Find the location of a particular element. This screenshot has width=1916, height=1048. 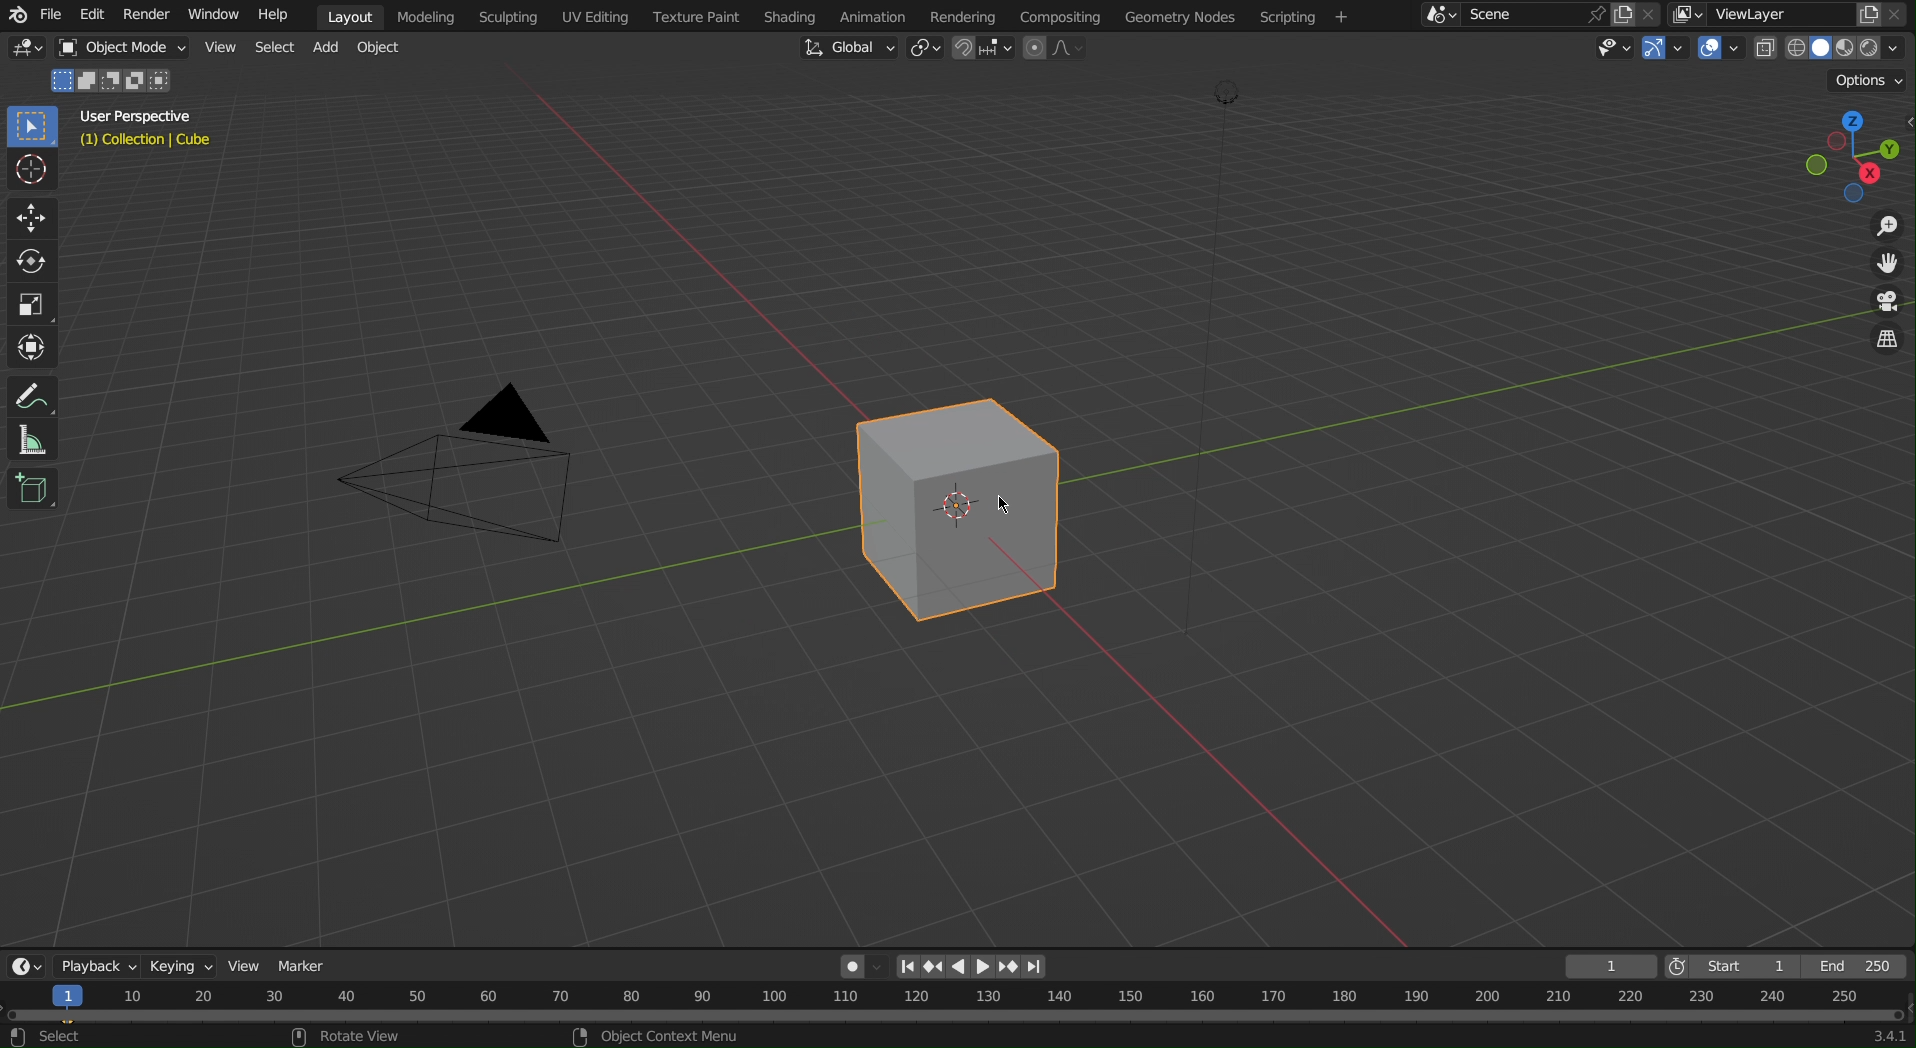

Render is located at coordinates (149, 16).